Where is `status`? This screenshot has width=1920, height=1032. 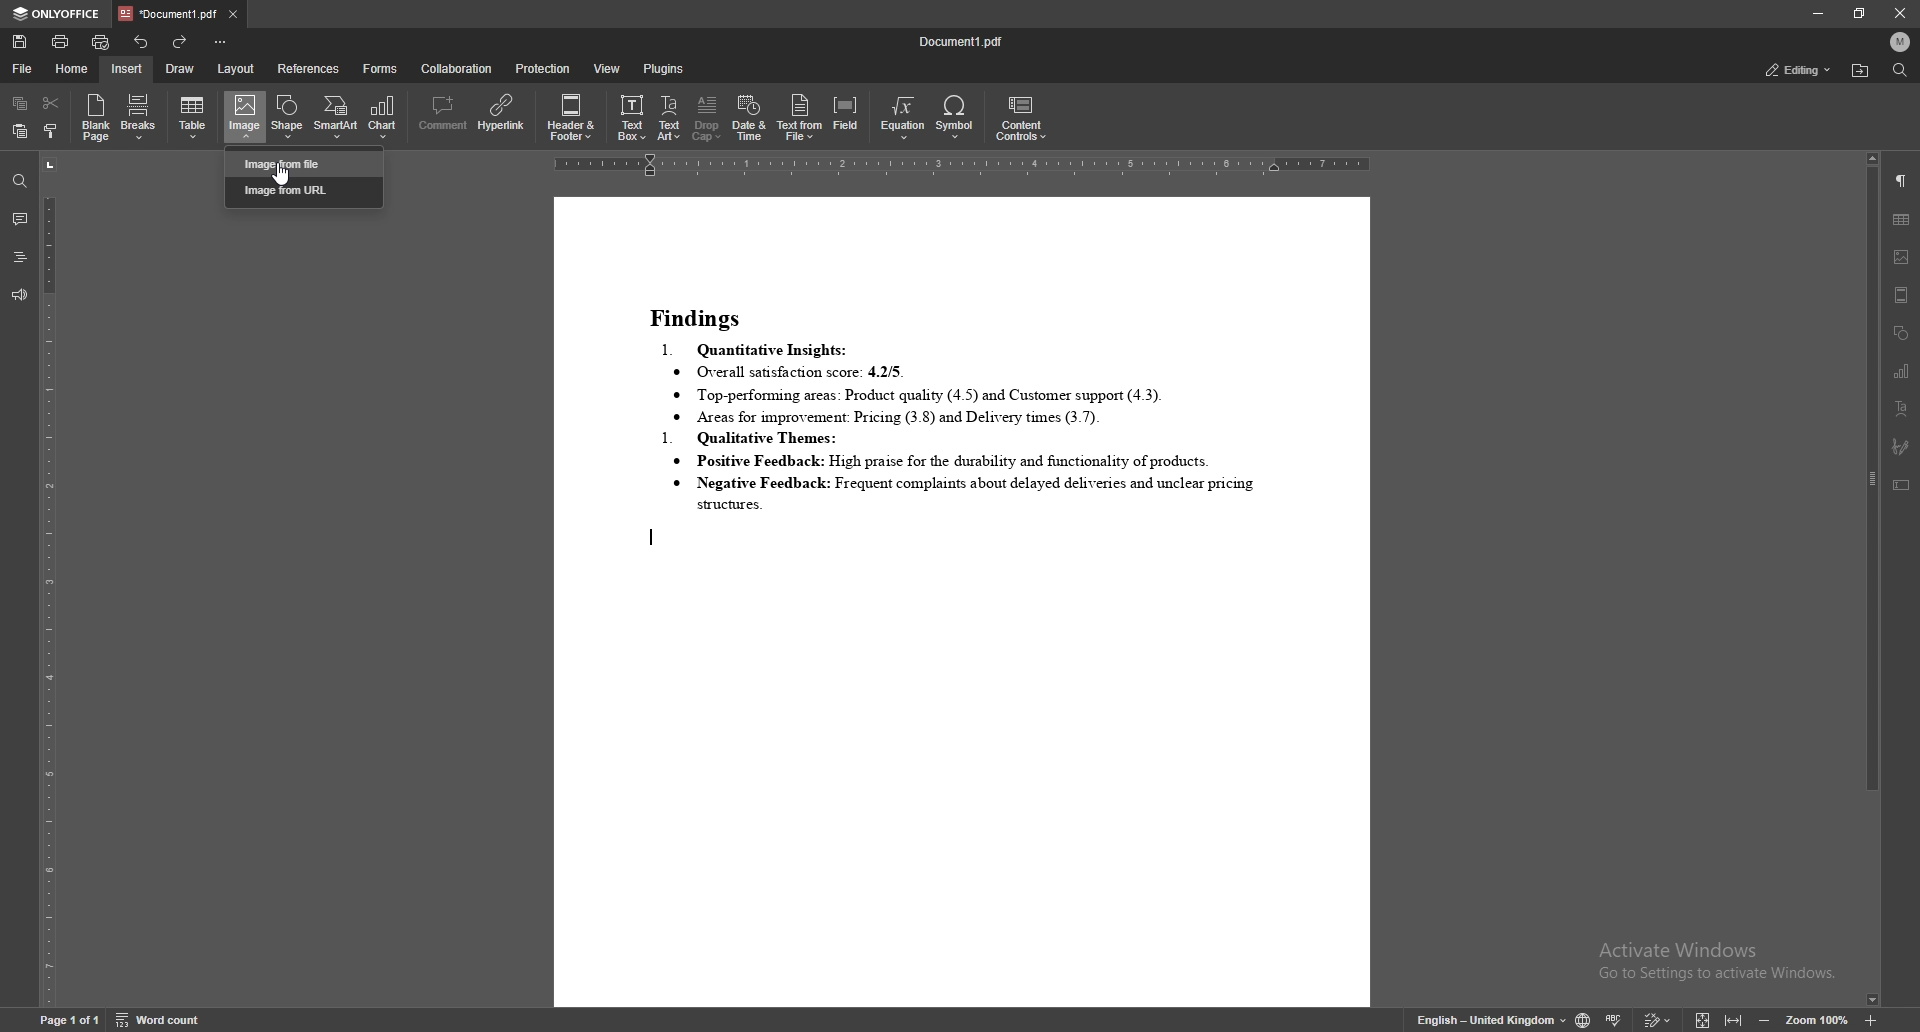 status is located at coordinates (1796, 68).